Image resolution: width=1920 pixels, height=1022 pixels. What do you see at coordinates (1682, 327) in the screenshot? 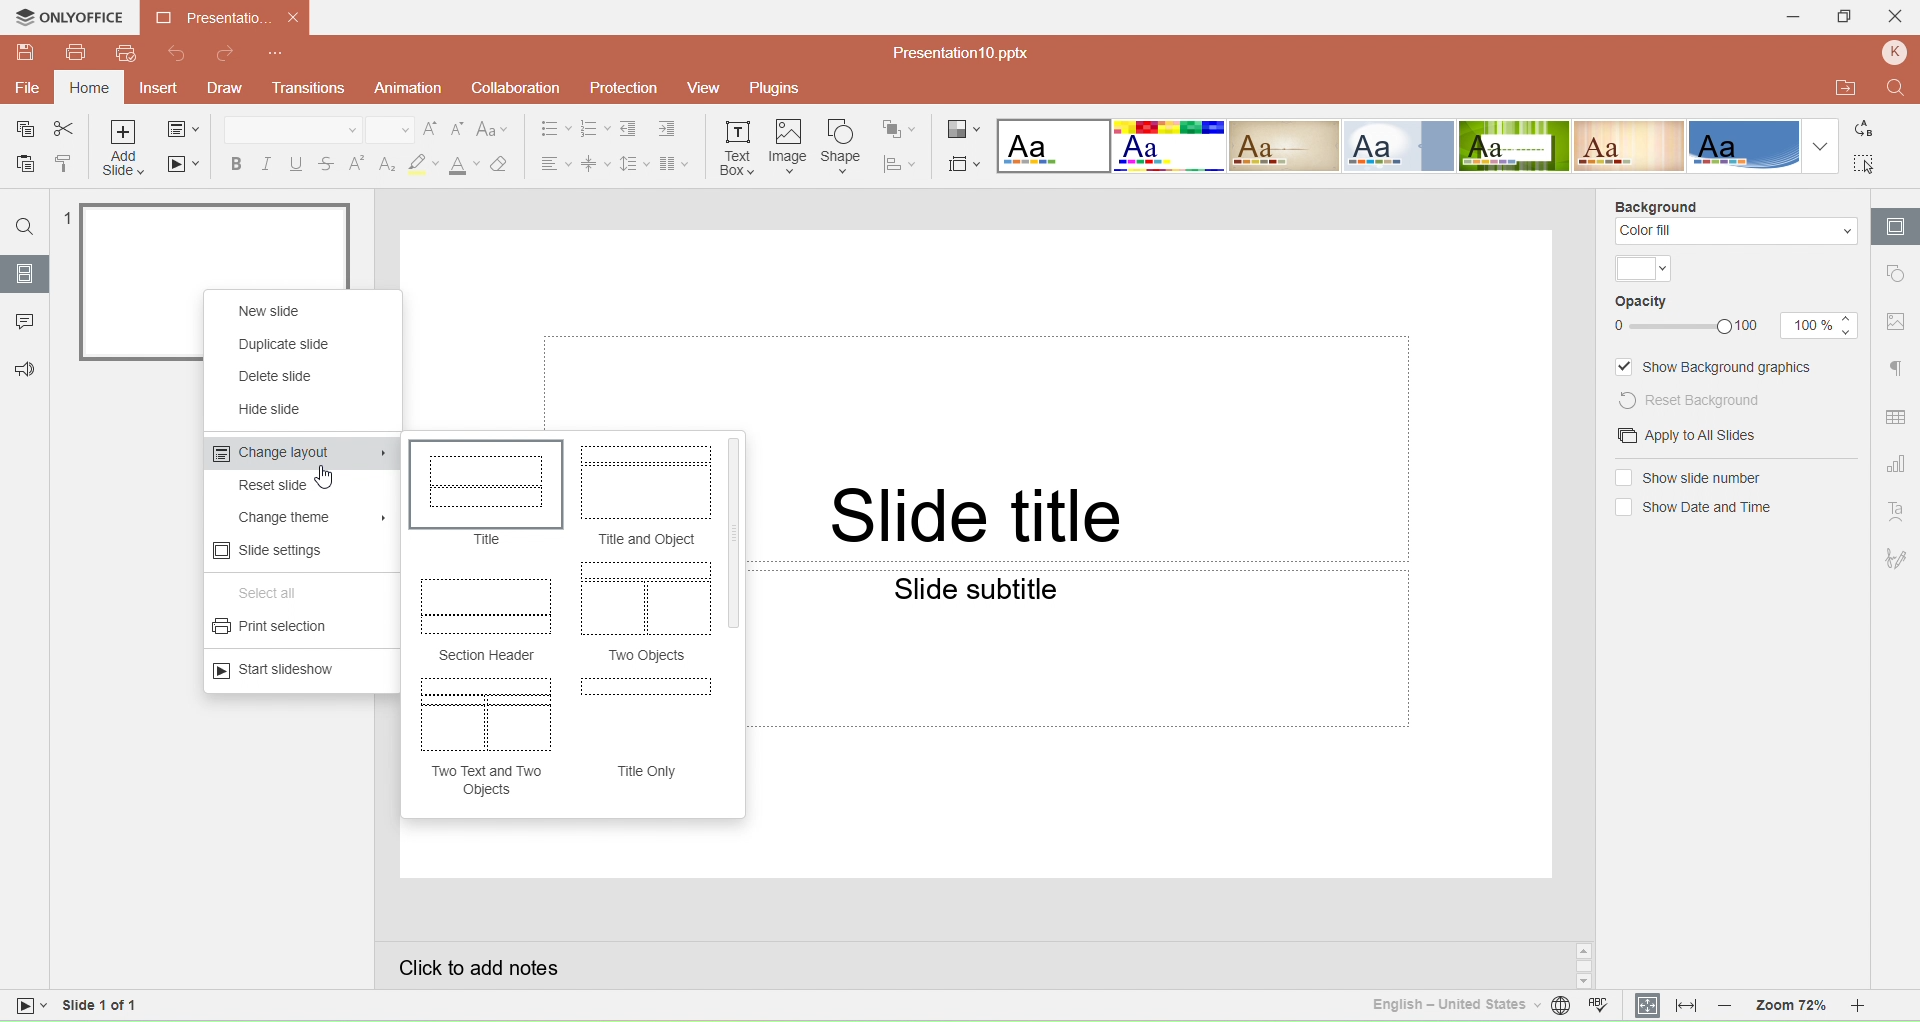
I see `Opacity Slider` at bounding box center [1682, 327].